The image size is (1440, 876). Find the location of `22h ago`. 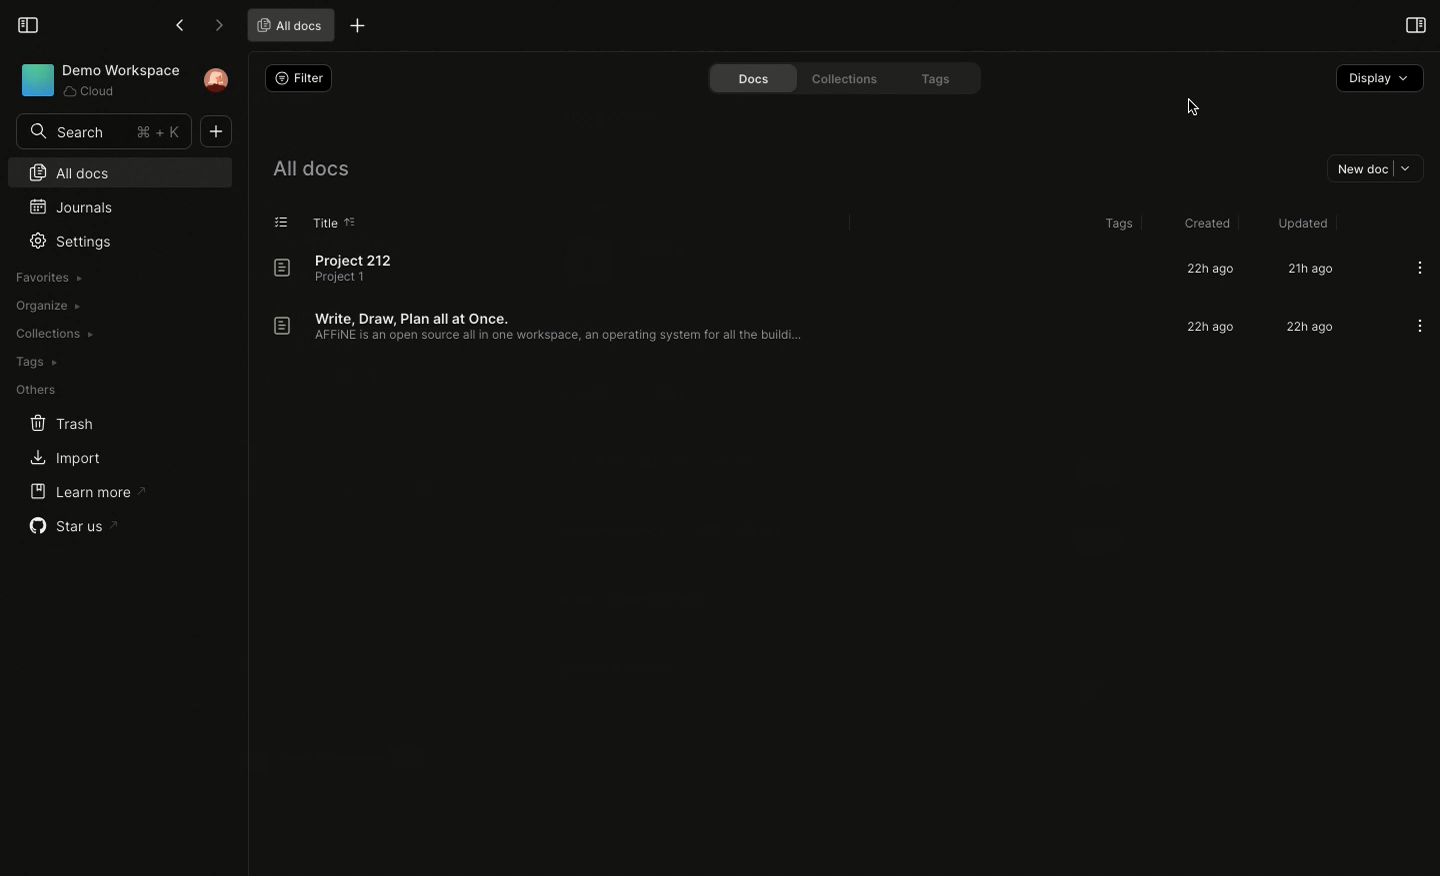

22h ago is located at coordinates (1213, 327).